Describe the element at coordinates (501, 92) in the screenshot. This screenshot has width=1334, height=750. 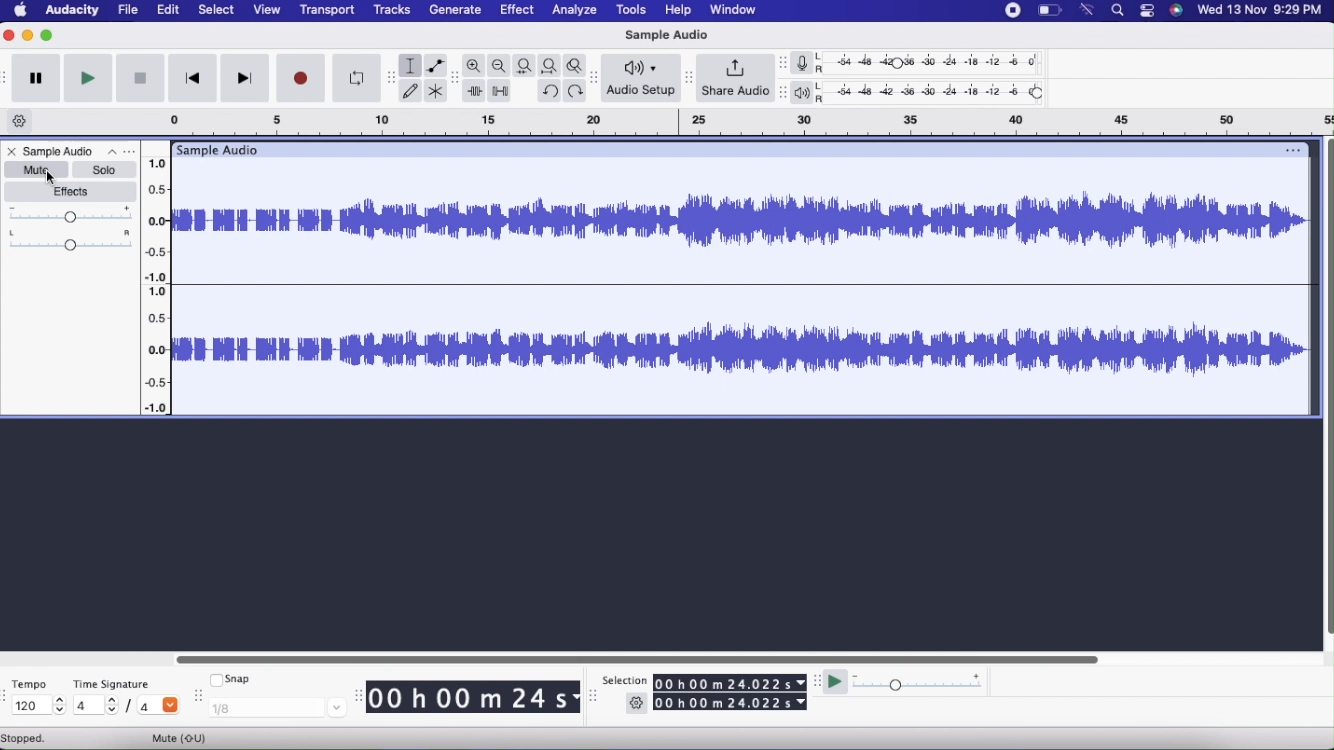
I see `Silence audio selection` at that location.